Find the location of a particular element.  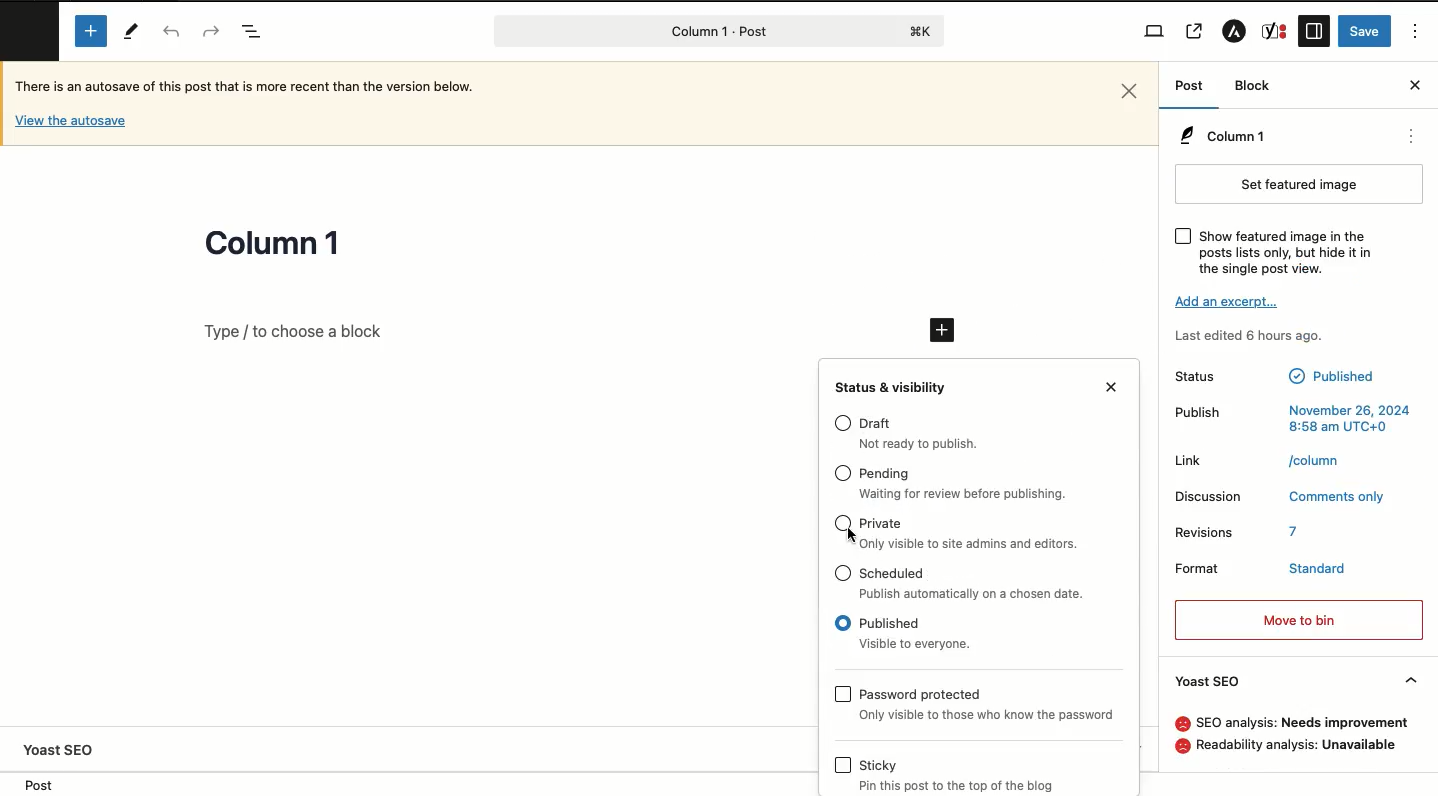

Yoast SEO is located at coordinates (65, 750).